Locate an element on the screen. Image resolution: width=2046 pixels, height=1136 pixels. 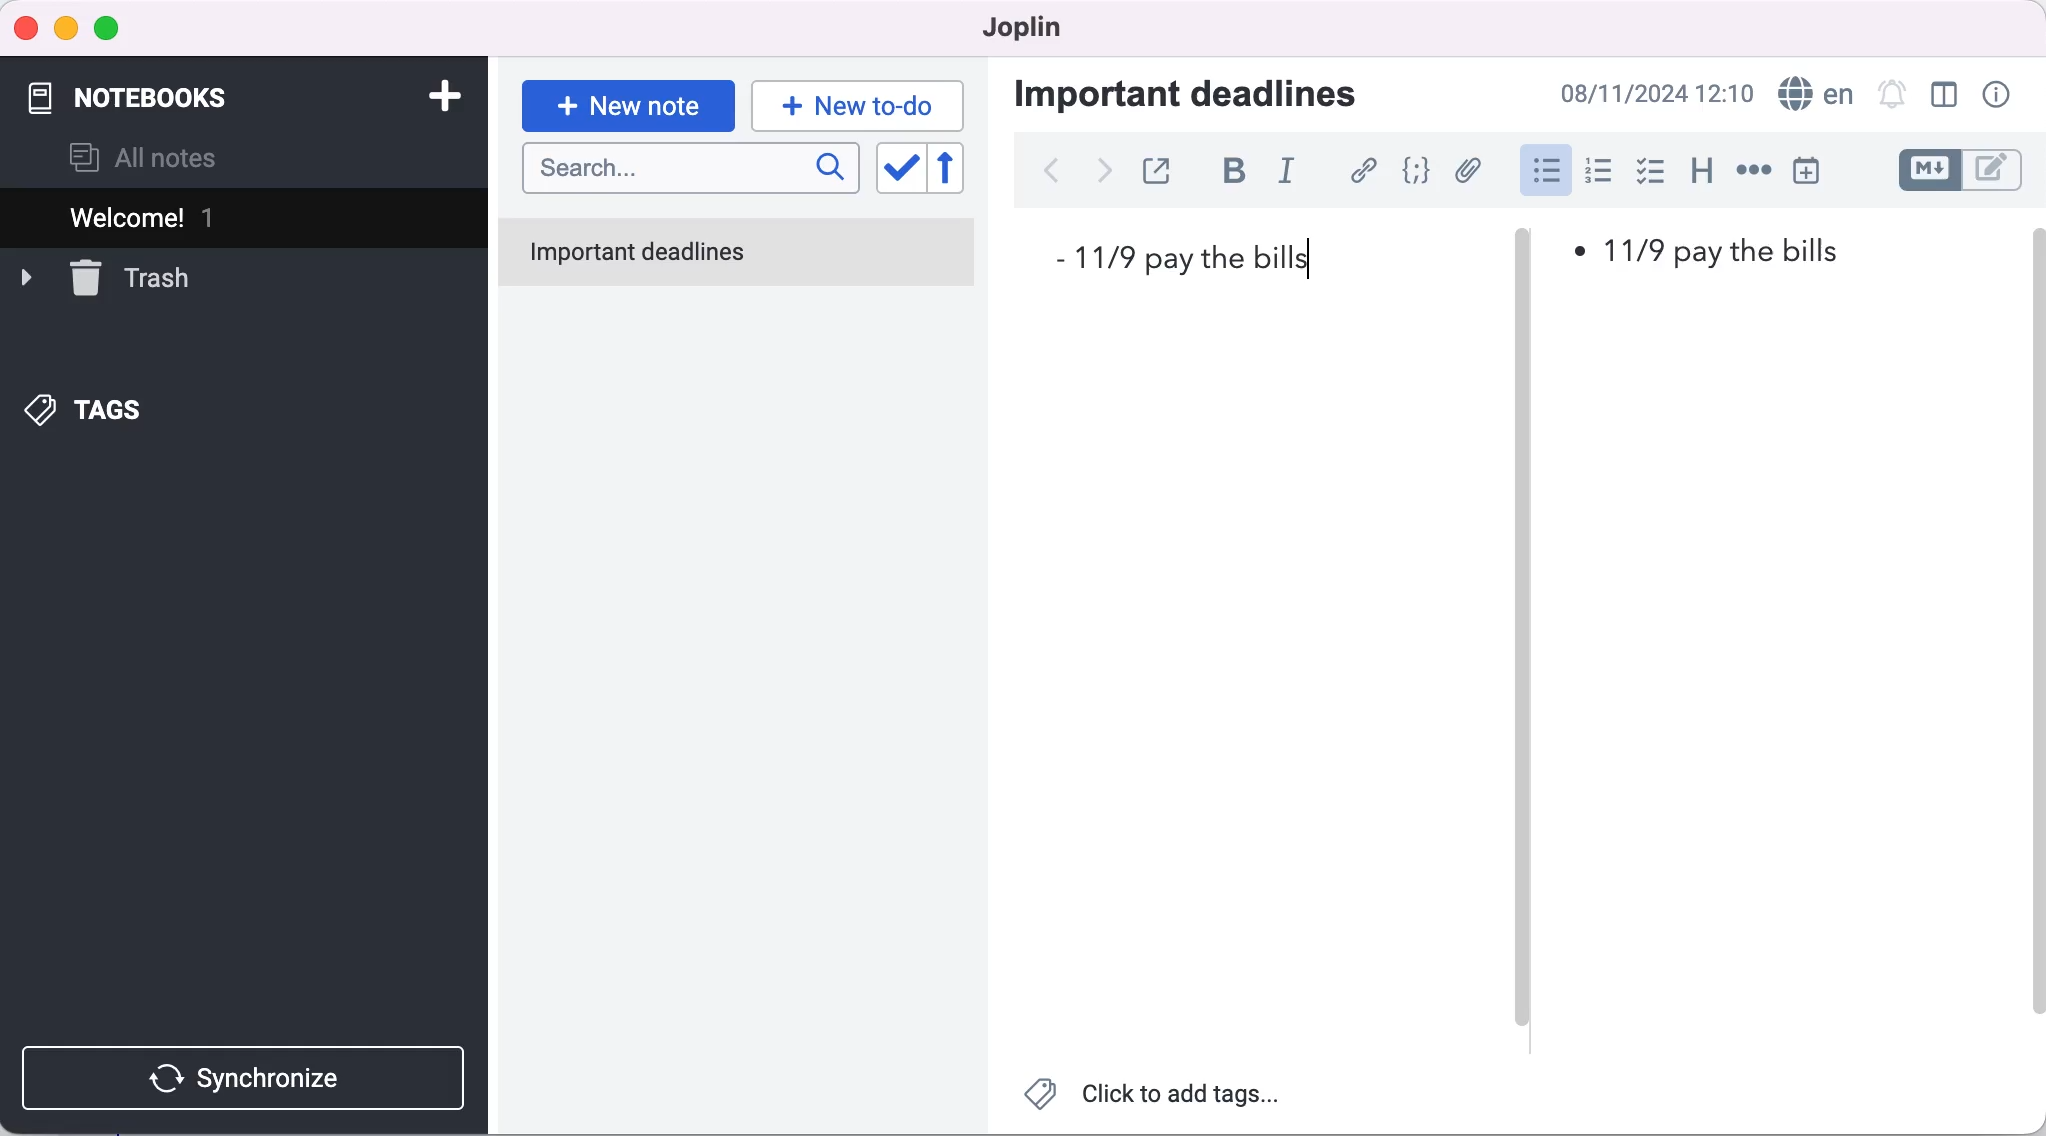
joplin is located at coordinates (1028, 30).